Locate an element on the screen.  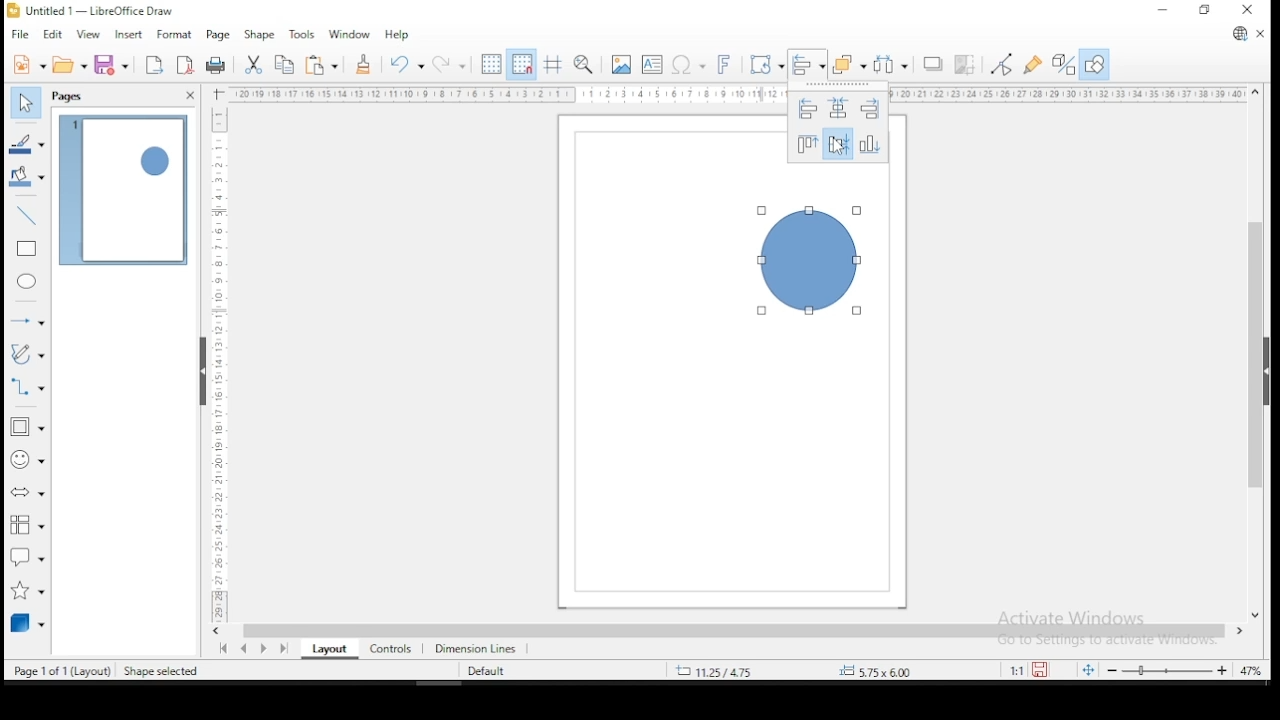
pages is located at coordinates (70, 97).